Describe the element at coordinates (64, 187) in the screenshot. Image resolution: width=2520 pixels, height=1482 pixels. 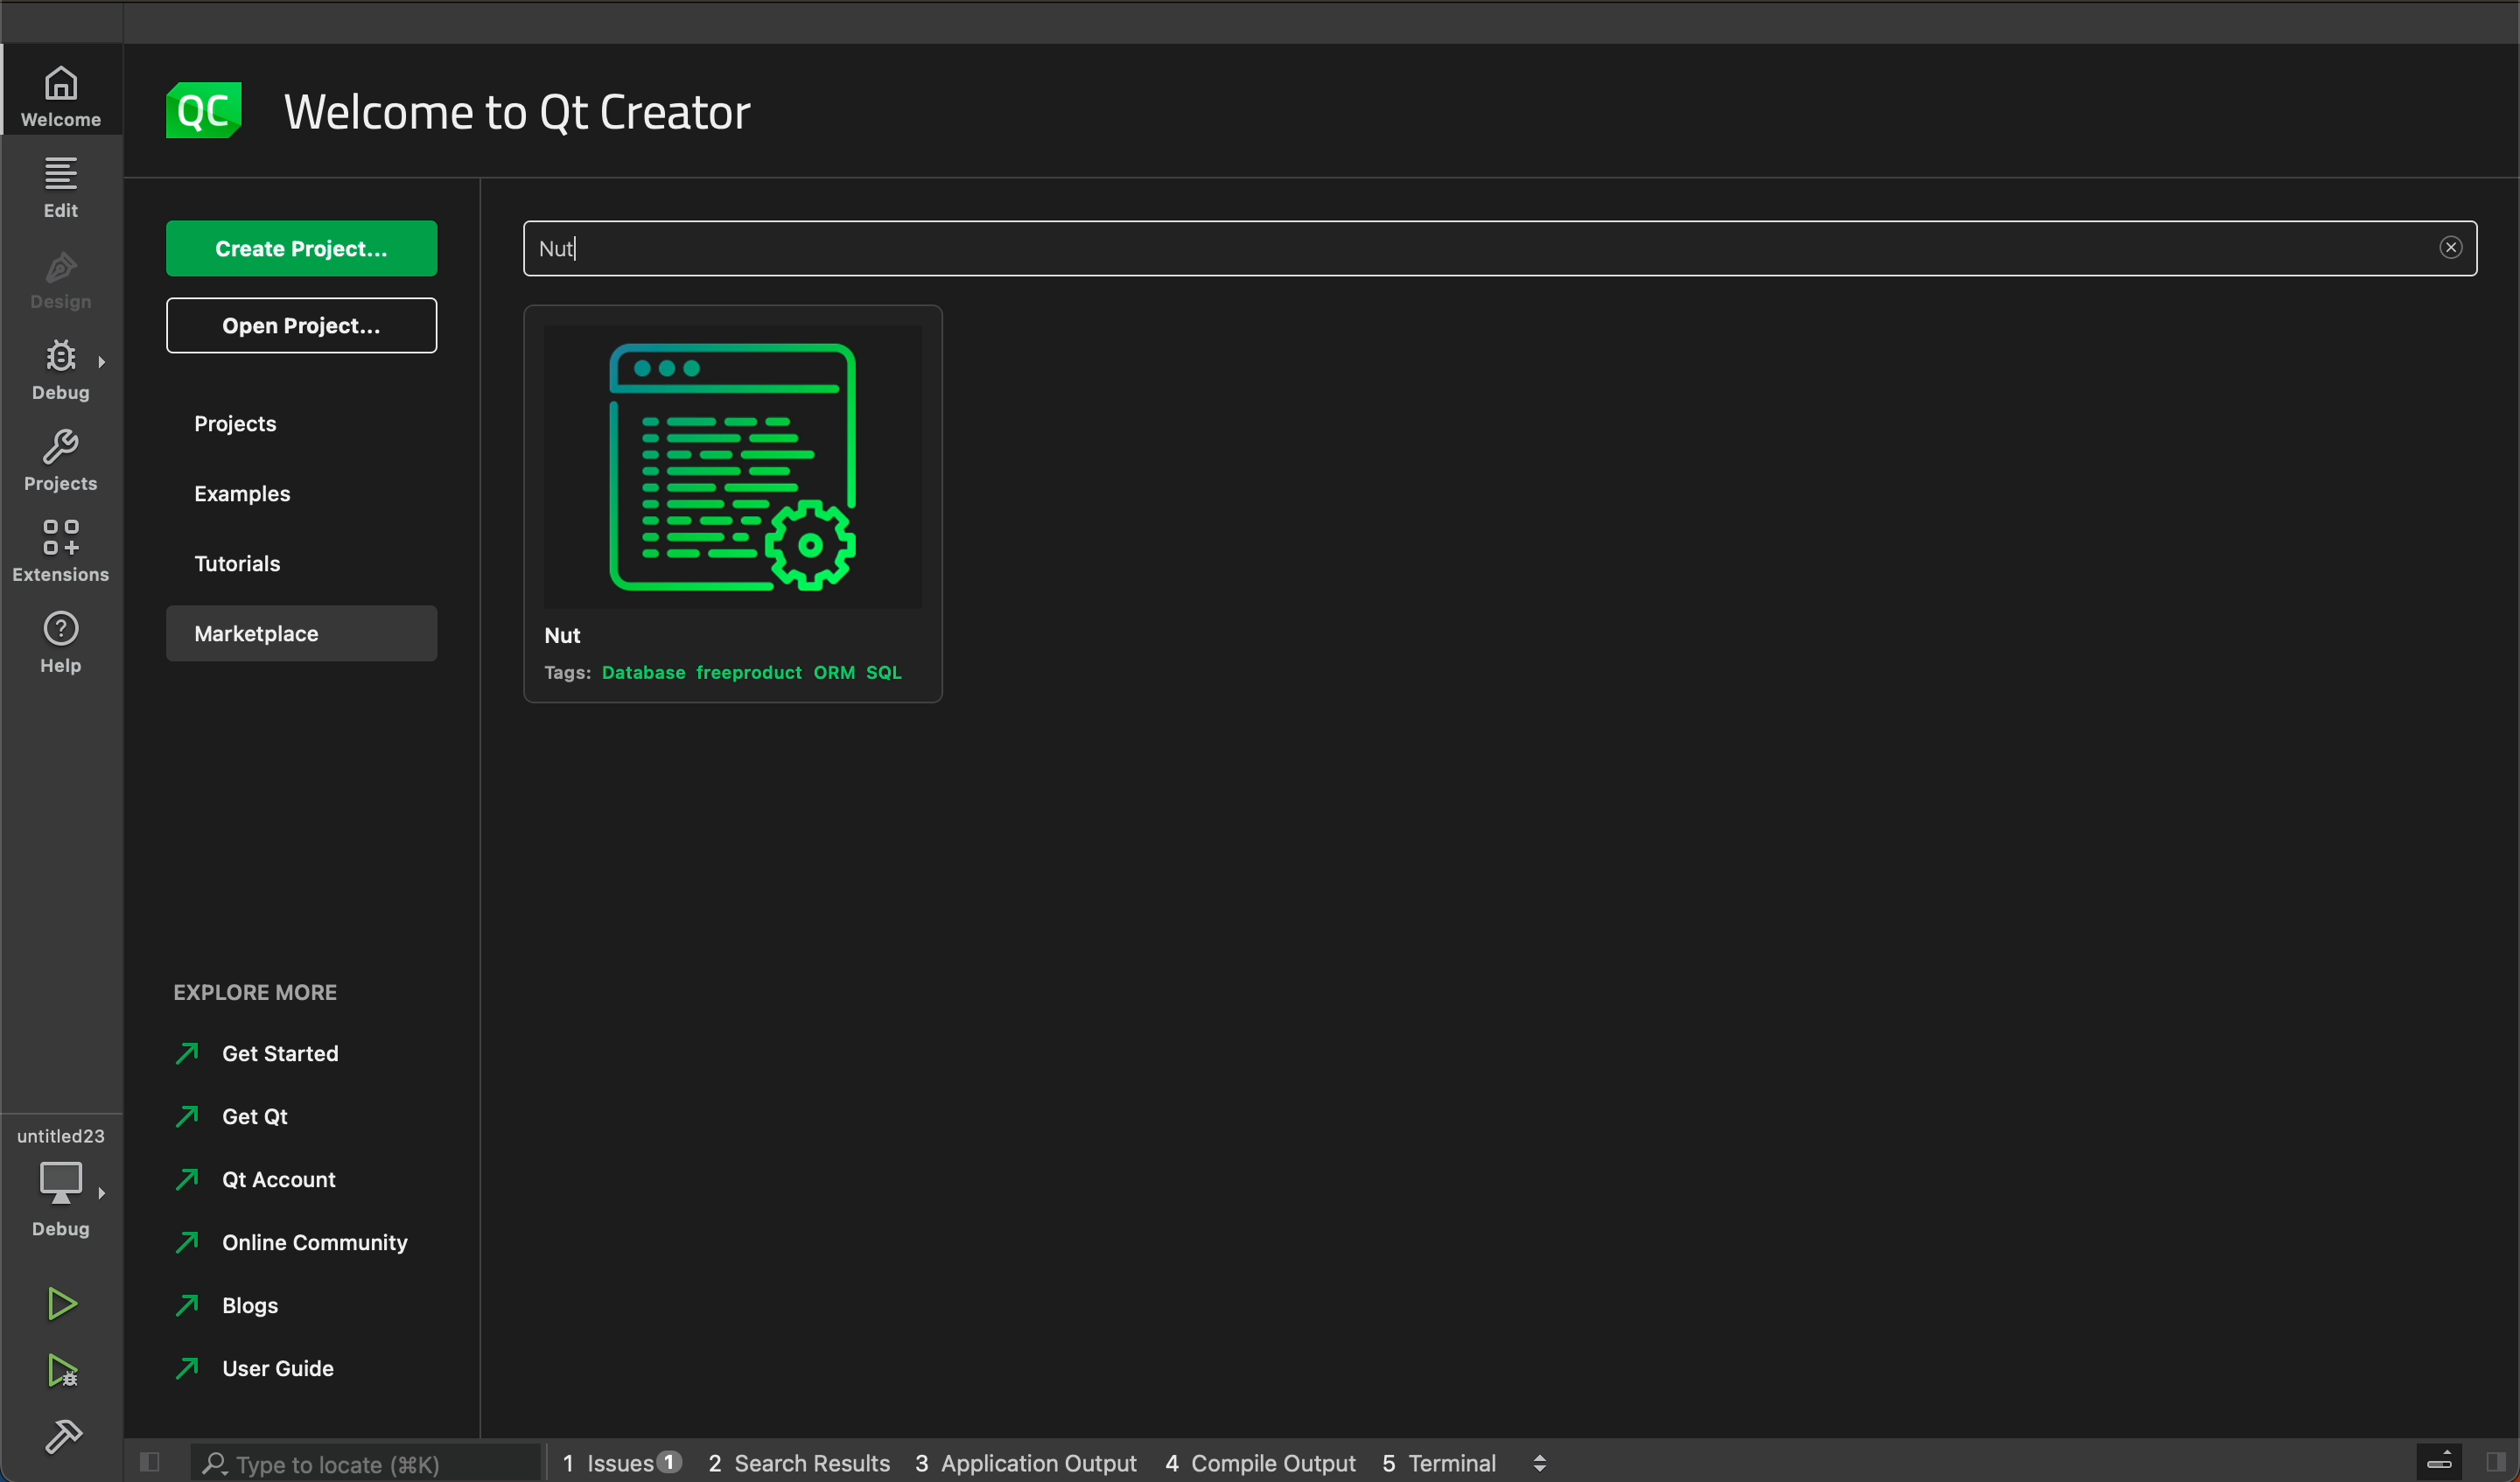
I see `edit` at that location.